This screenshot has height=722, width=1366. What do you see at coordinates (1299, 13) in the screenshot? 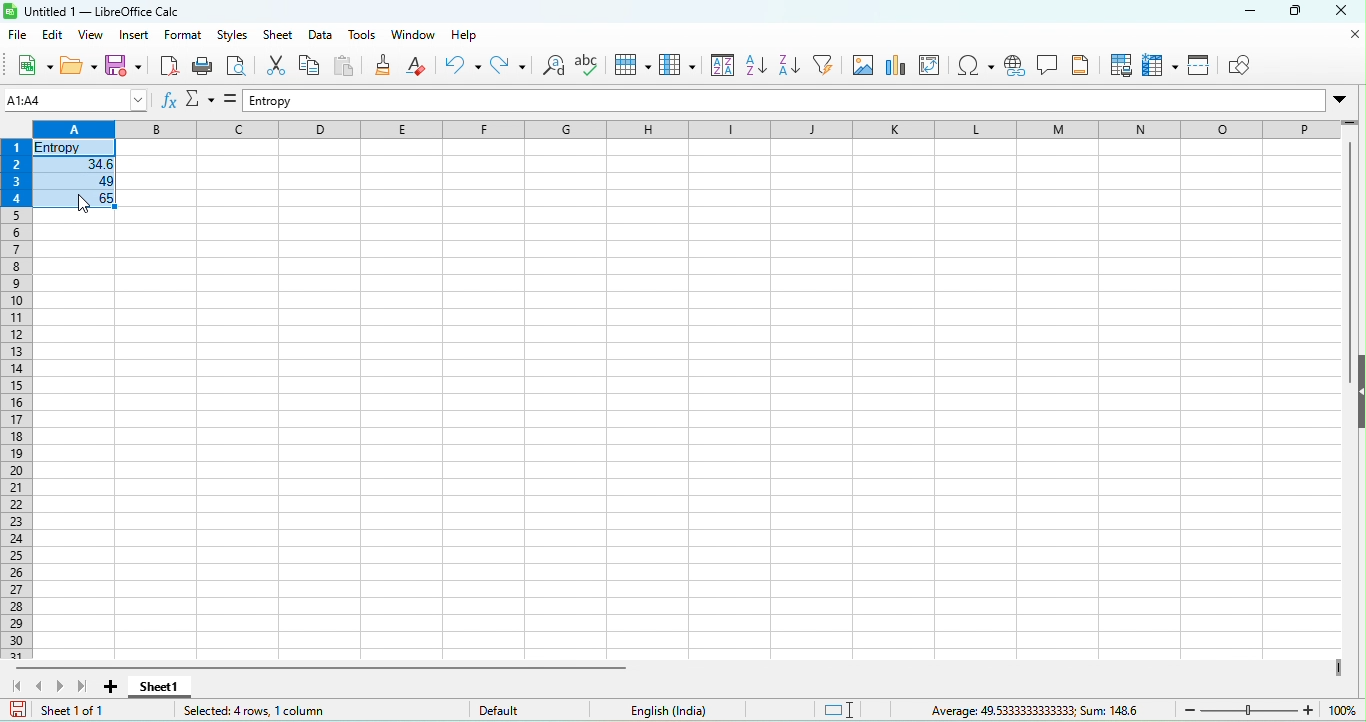
I see `maximize` at bounding box center [1299, 13].